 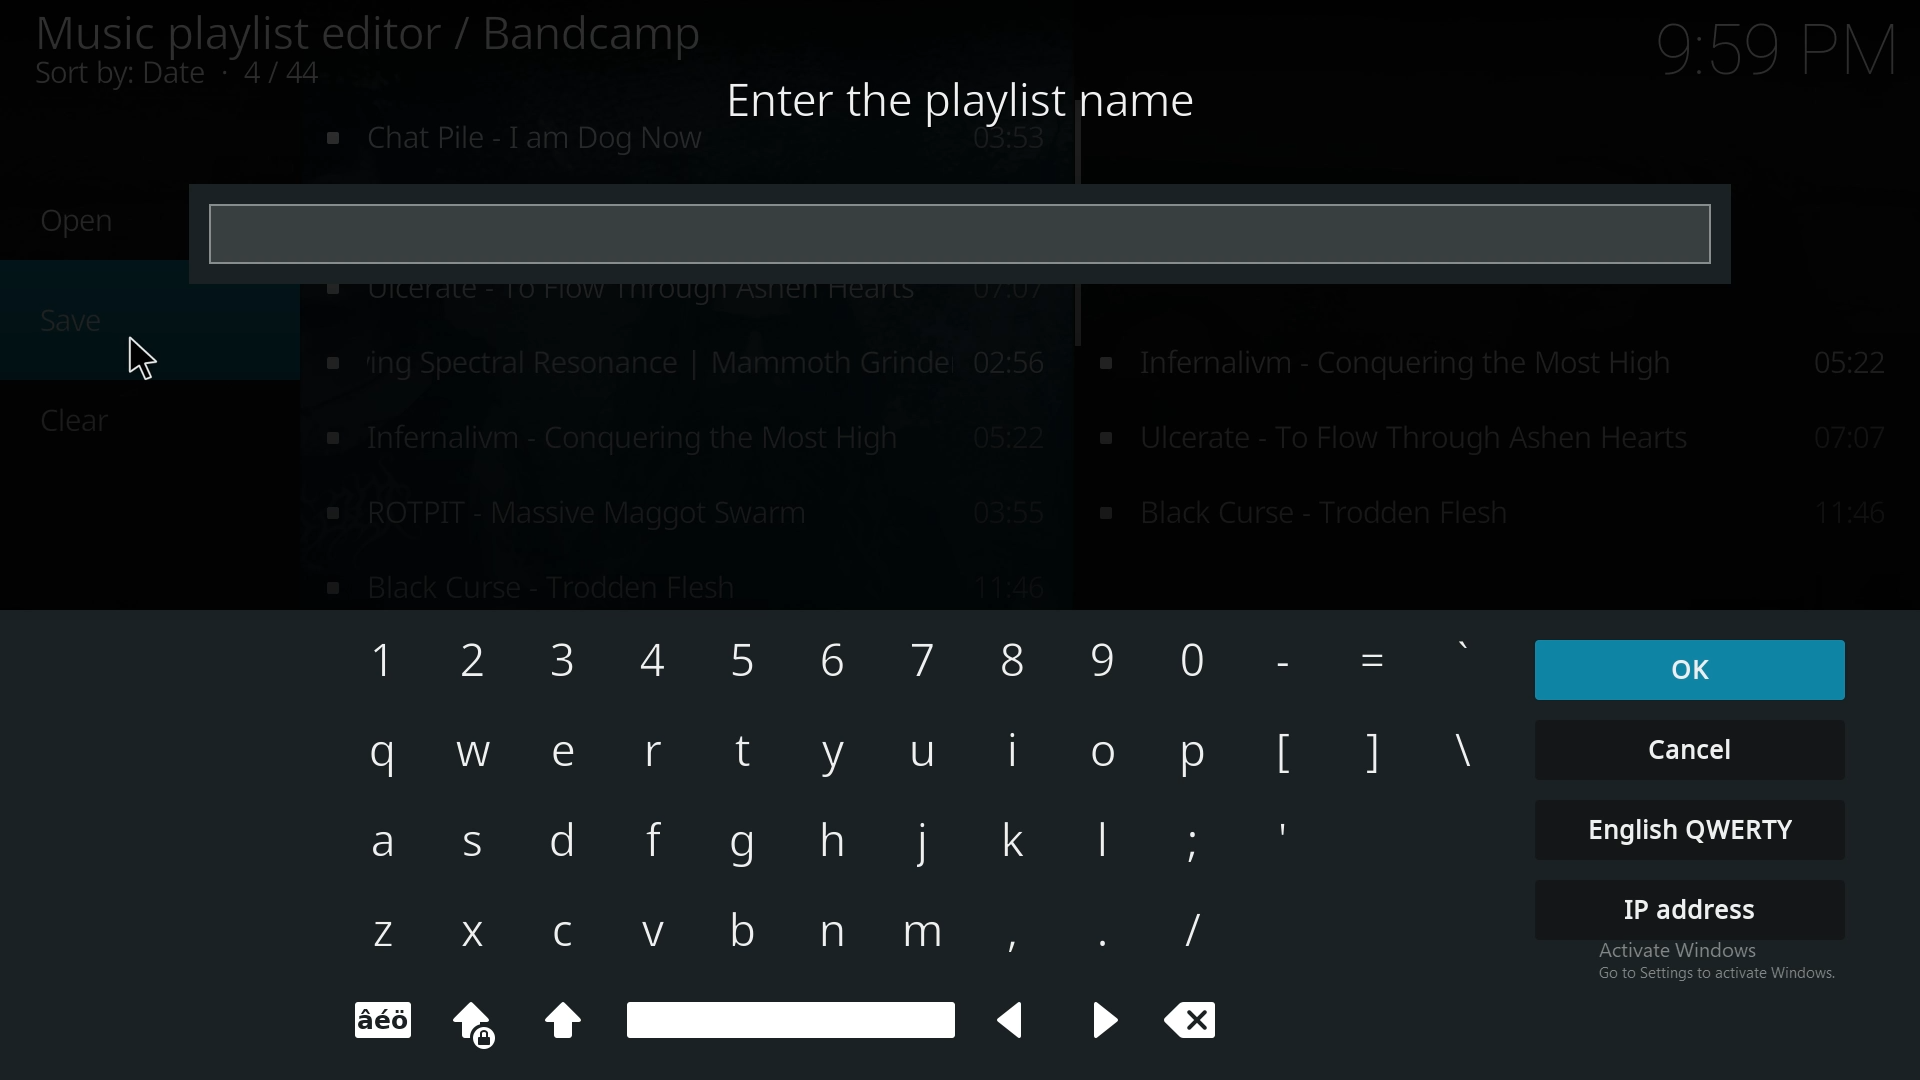 I want to click on keyboard input, so click(x=1374, y=748).